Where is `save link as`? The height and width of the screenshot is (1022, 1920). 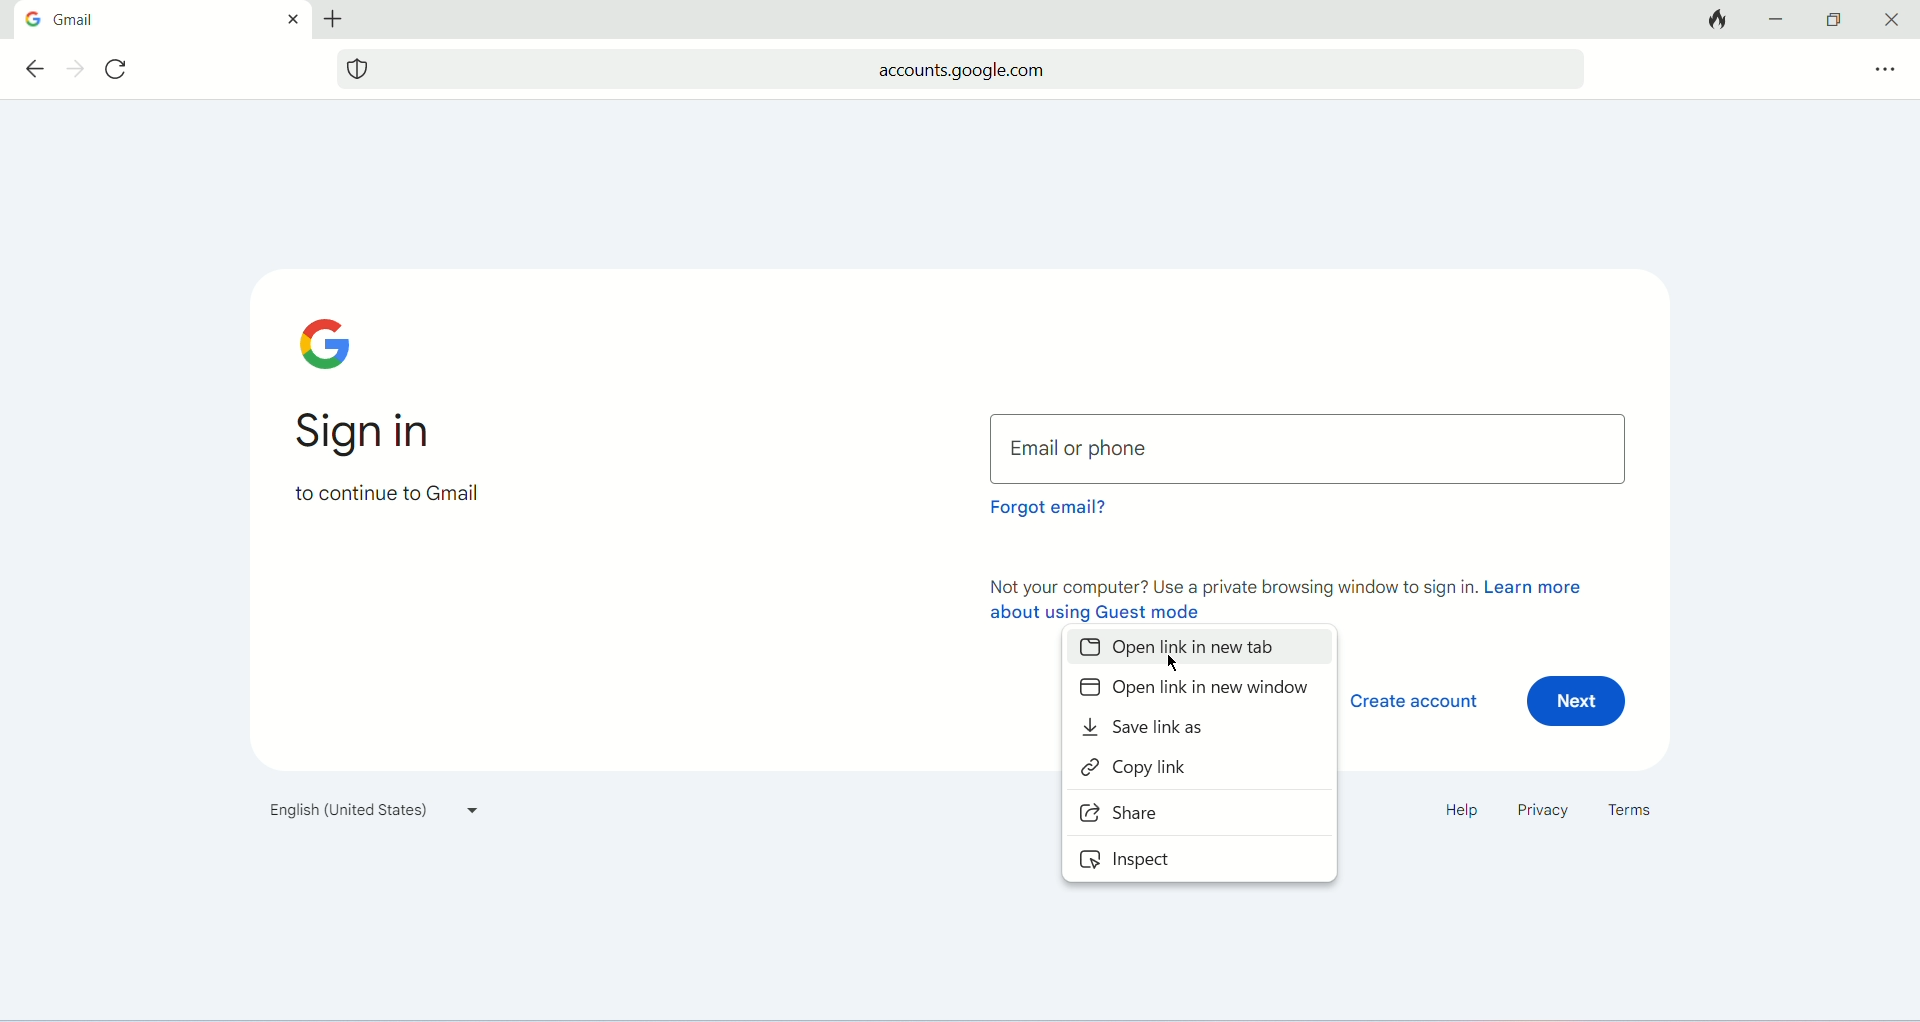
save link as is located at coordinates (1145, 727).